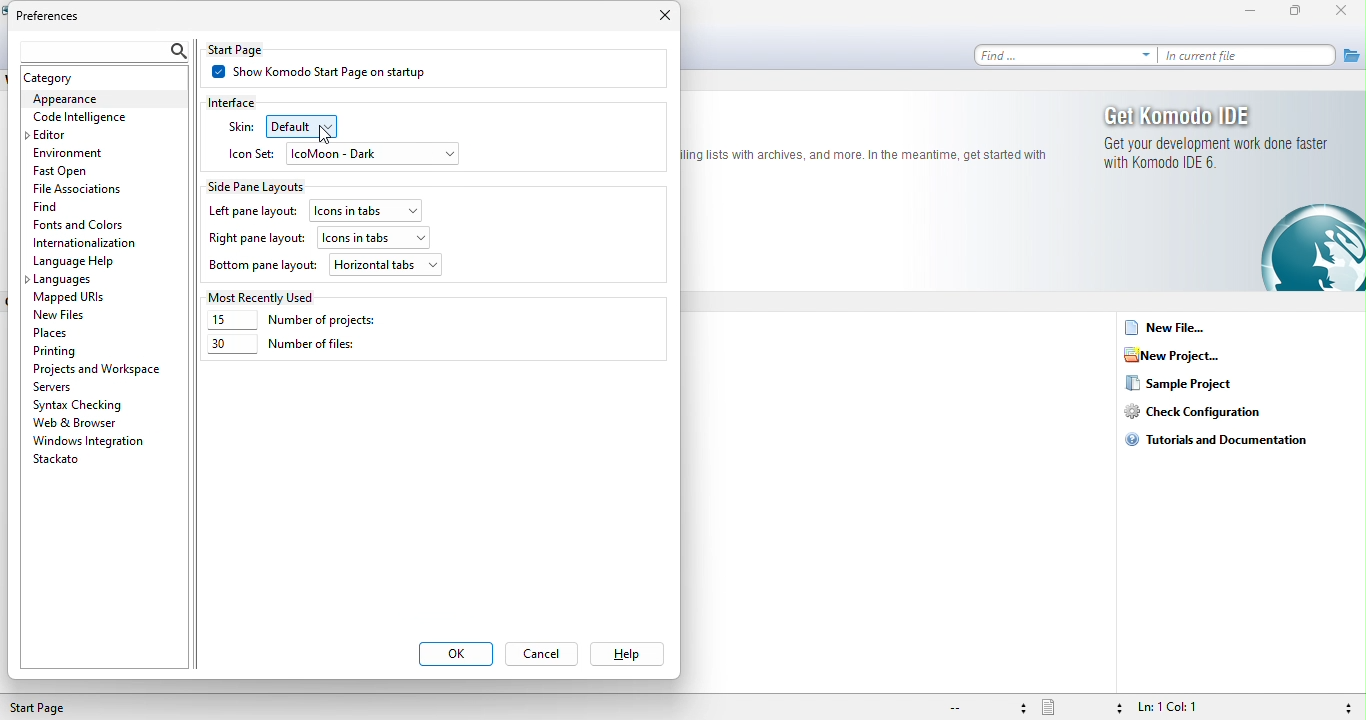 Image resolution: width=1366 pixels, height=720 pixels. Describe the element at coordinates (82, 404) in the screenshot. I see `syntax checking` at that location.